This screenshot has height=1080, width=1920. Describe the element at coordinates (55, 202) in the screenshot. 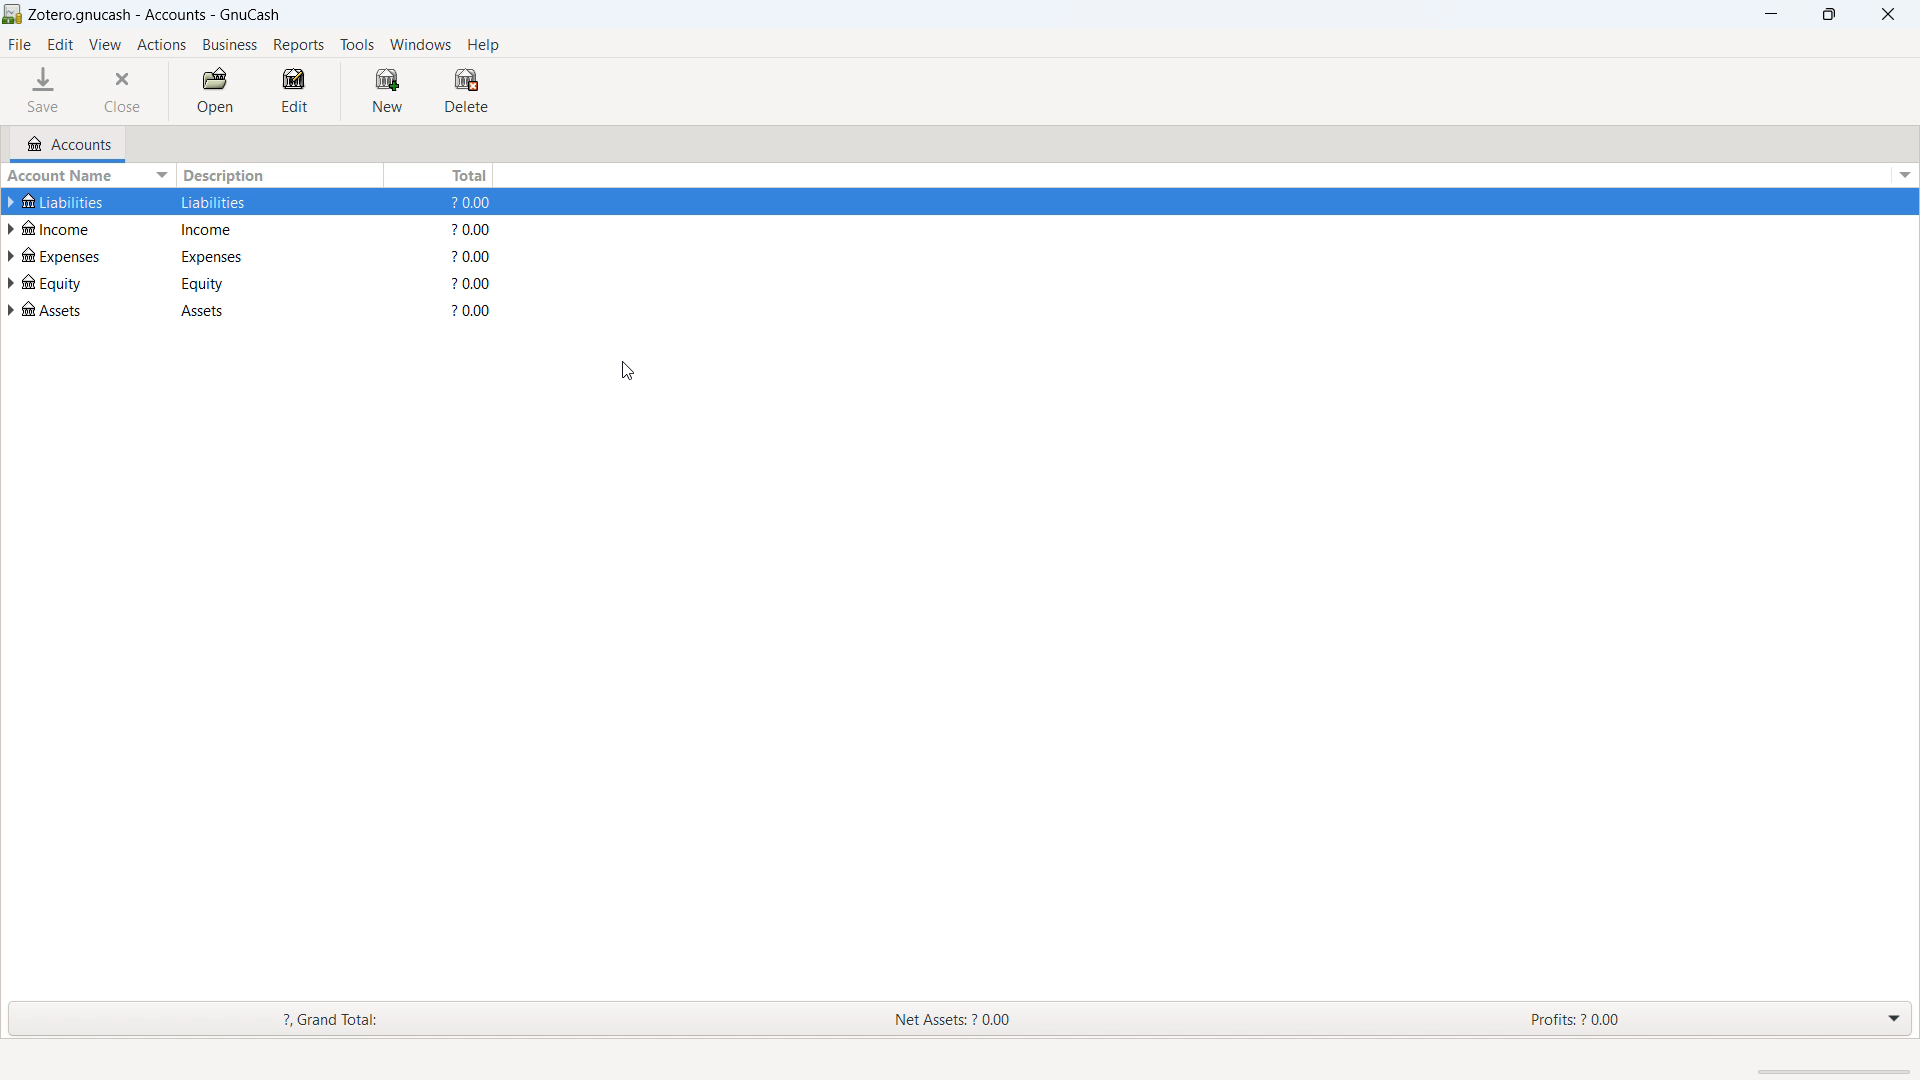

I see `Liabilities` at that location.